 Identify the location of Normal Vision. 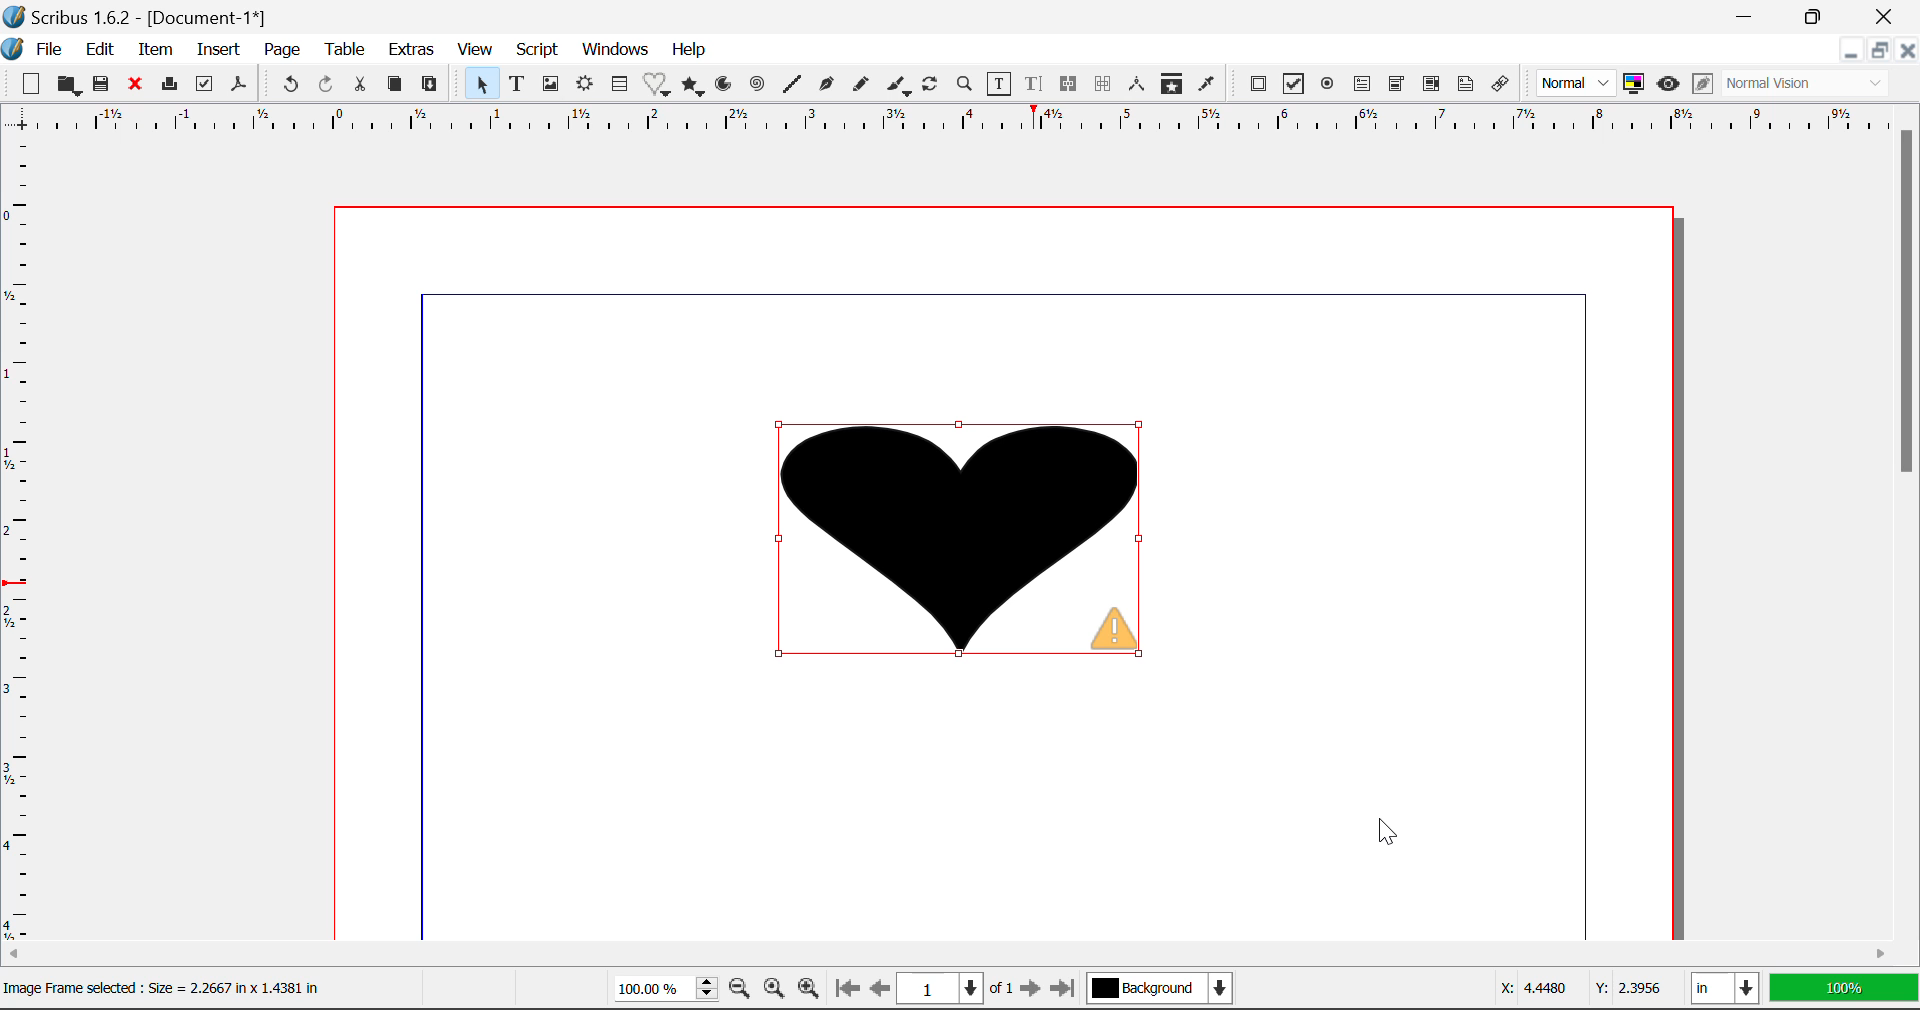
(1808, 85).